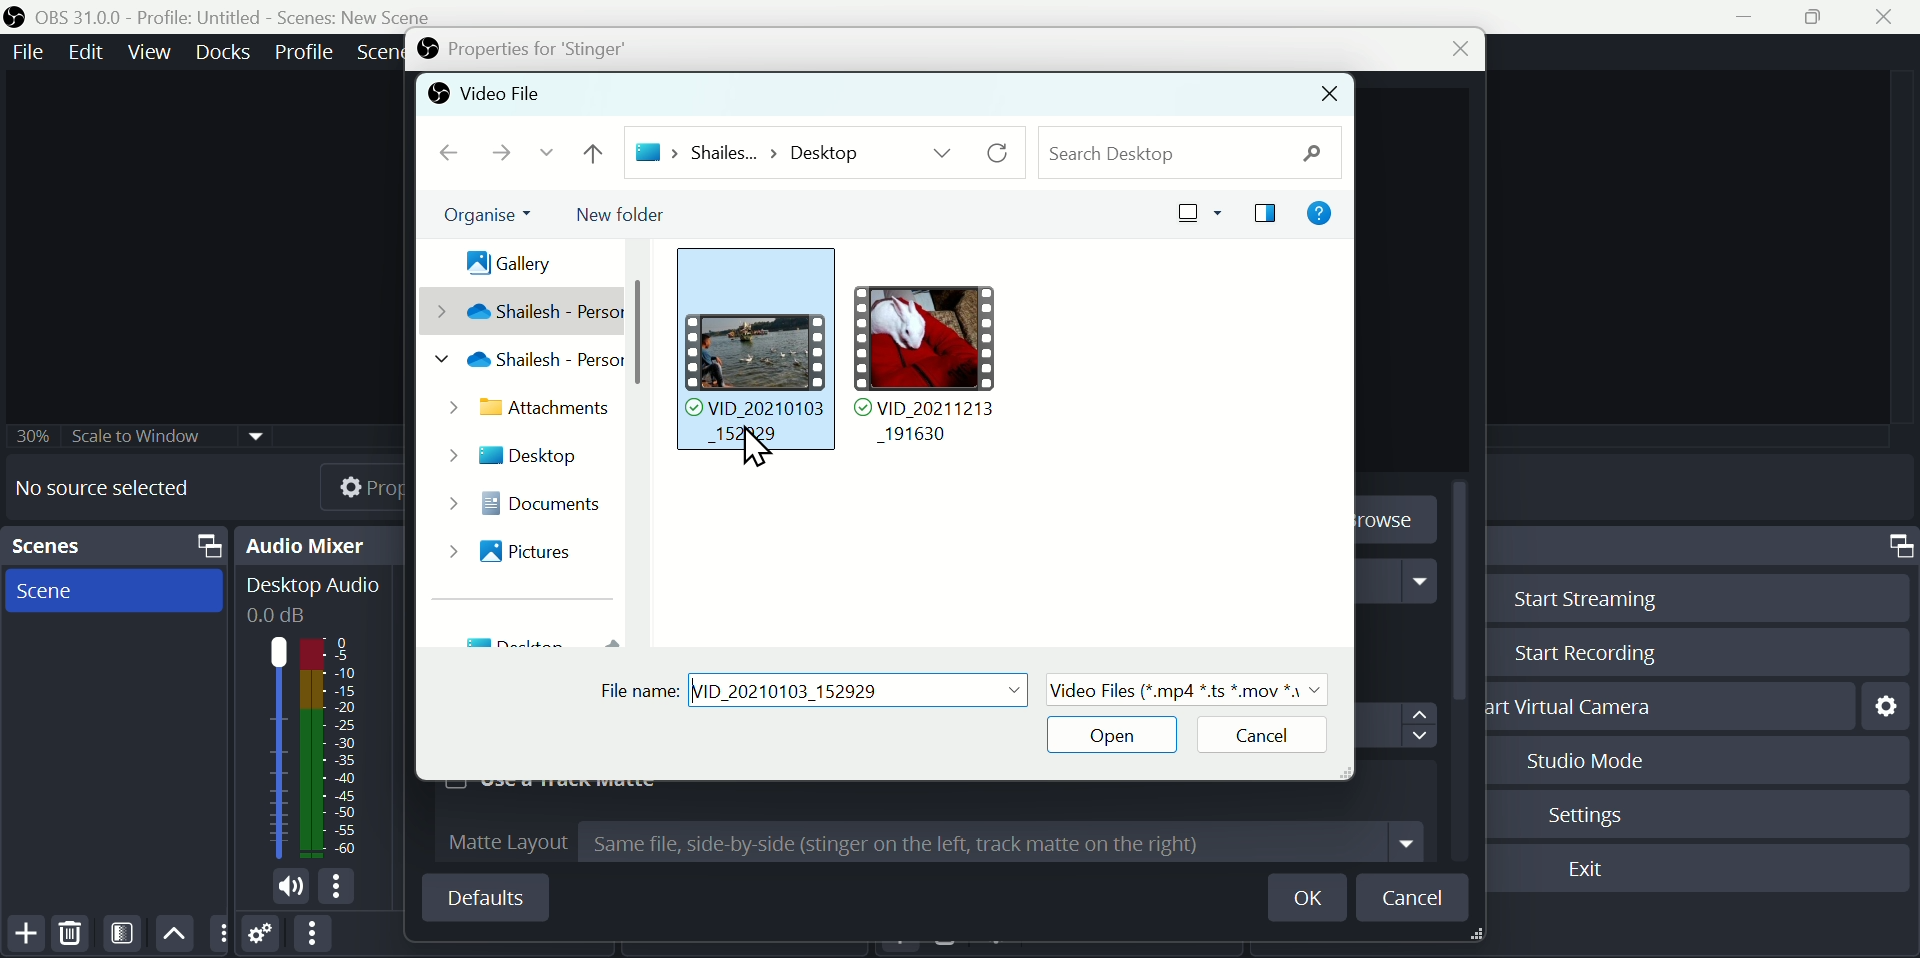 Image resolution: width=1920 pixels, height=958 pixels. I want to click on , so click(90, 51).